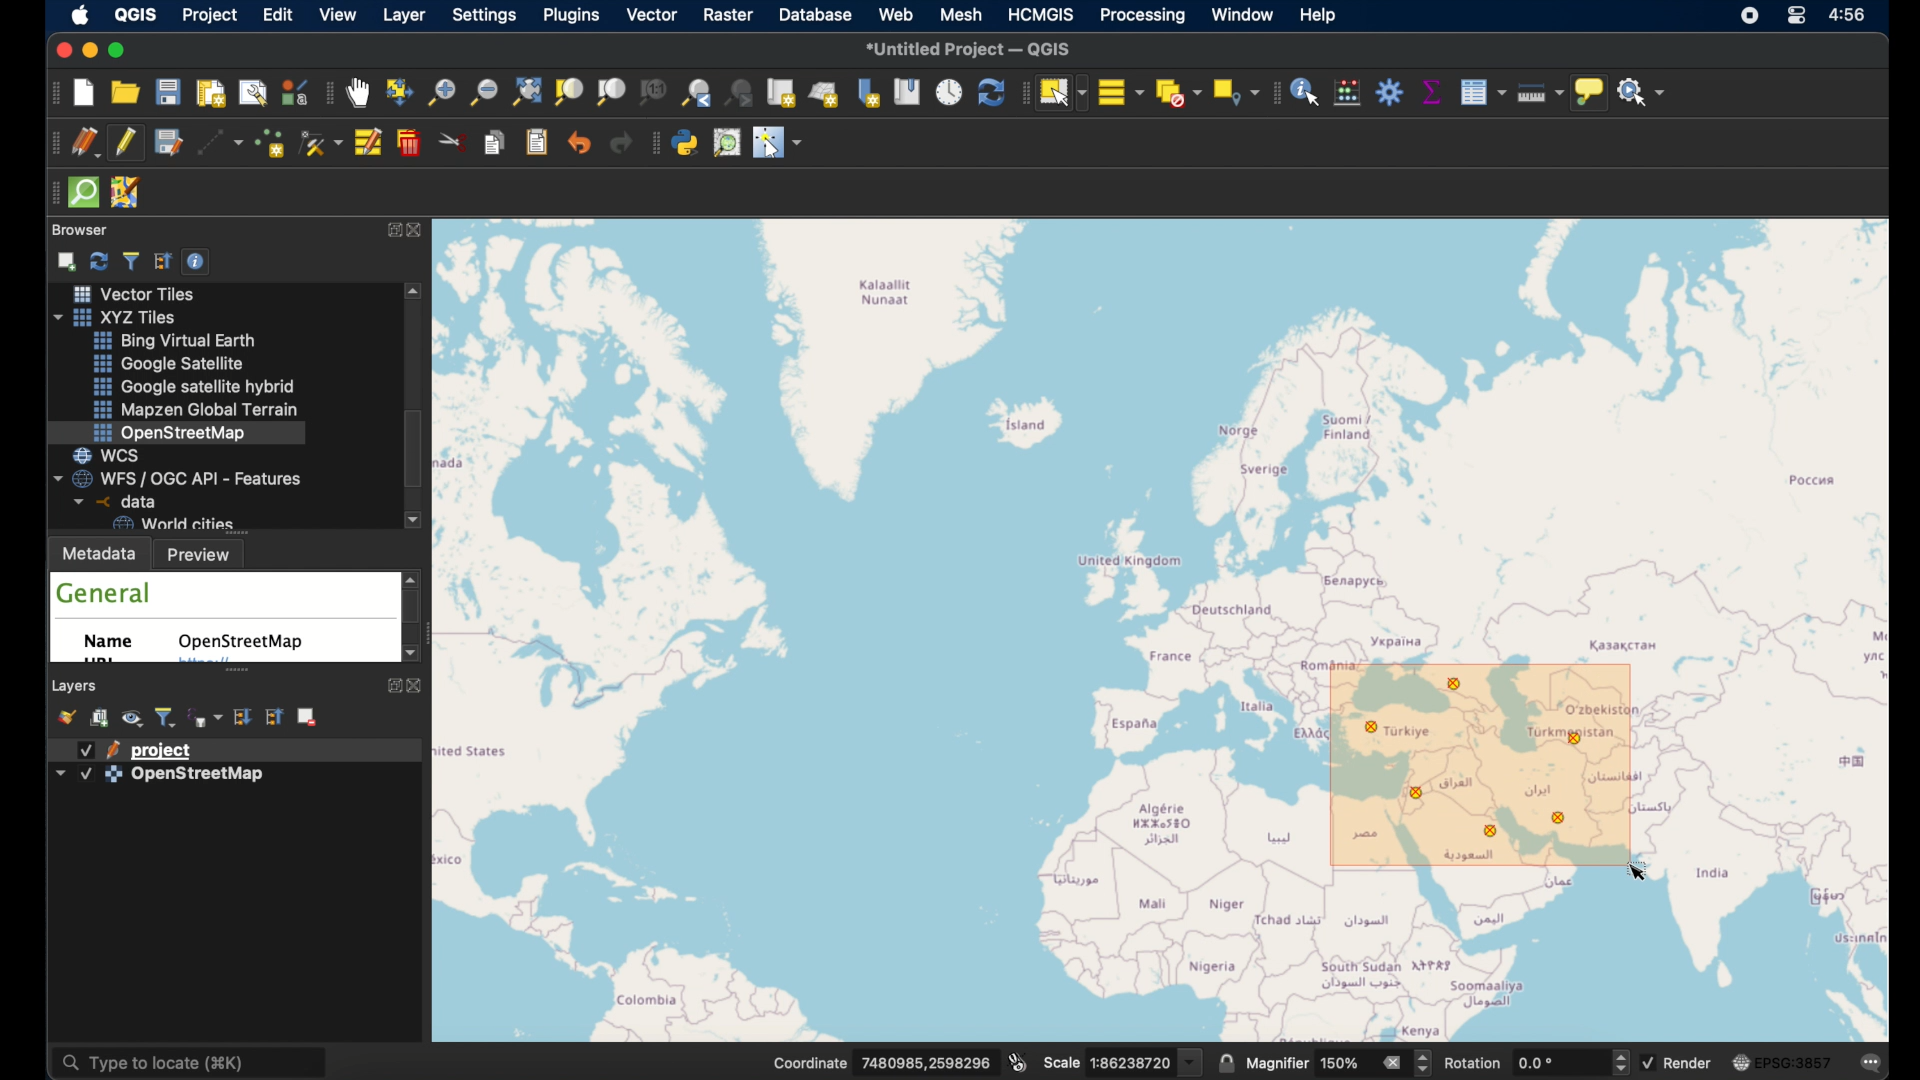 The width and height of the screenshot is (1920, 1080). What do you see at coordinates (80, 230) in the screenshot?
I see `browser` at bounding box center [80, 230].